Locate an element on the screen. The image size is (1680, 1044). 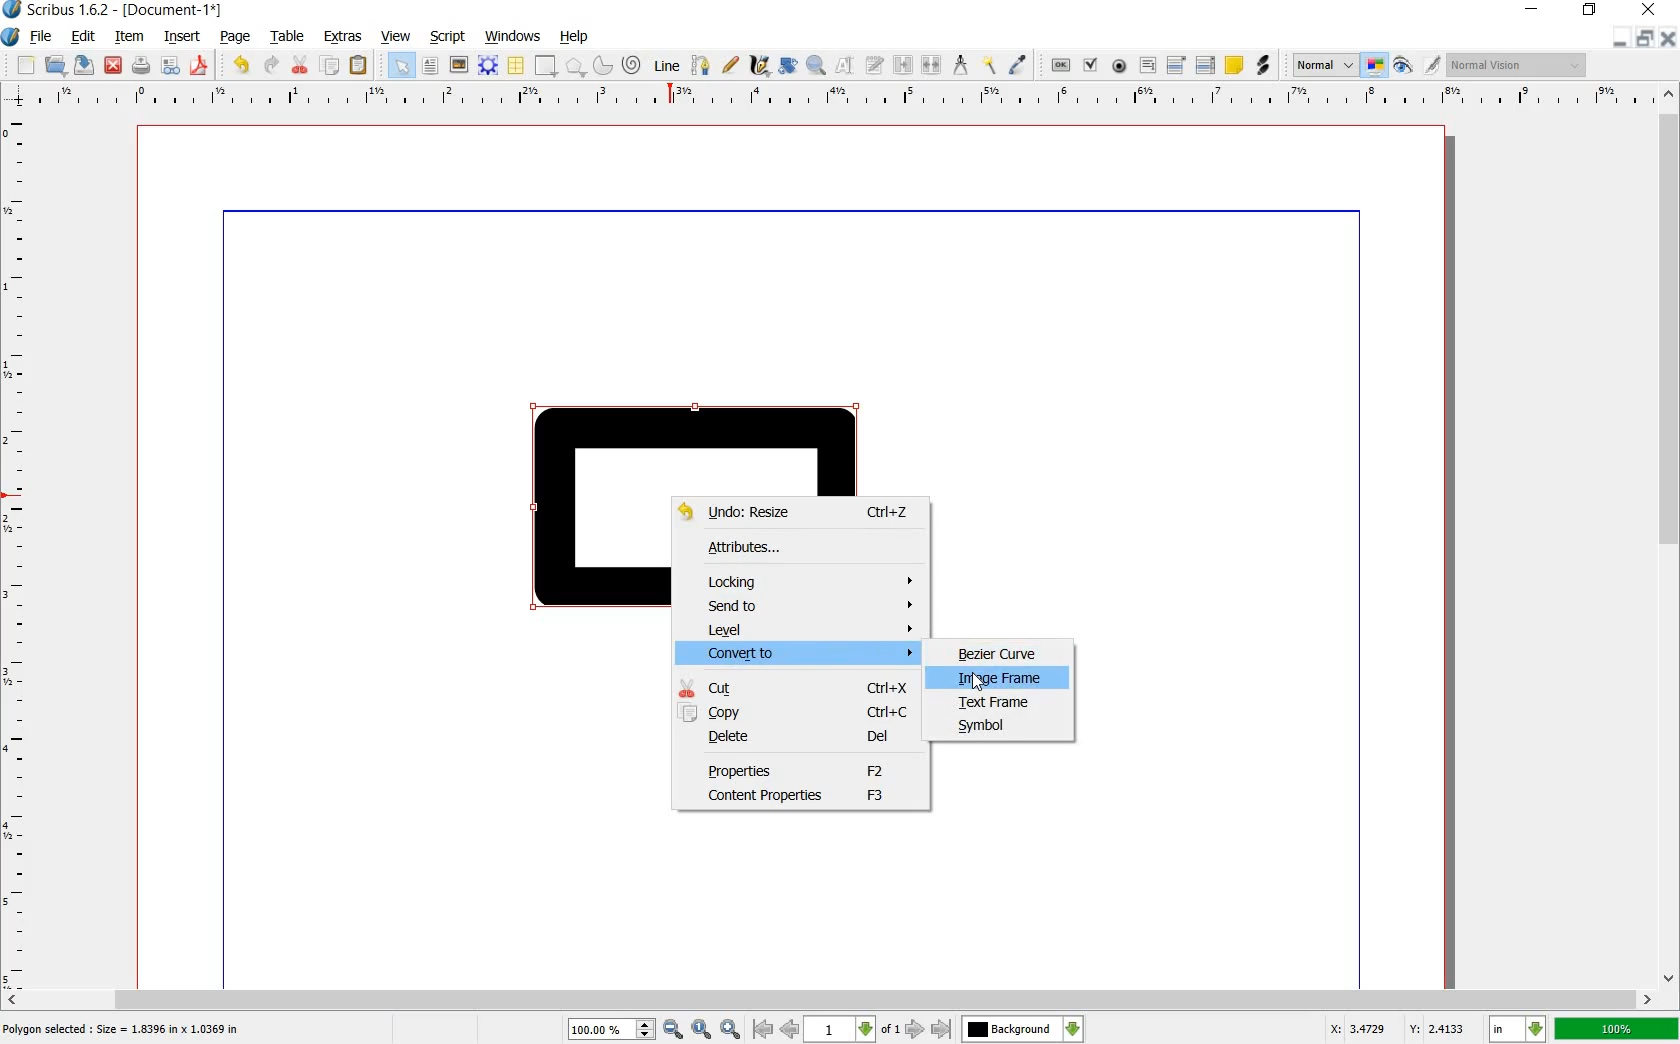
copy item properties is located at coordinates (988, 64).